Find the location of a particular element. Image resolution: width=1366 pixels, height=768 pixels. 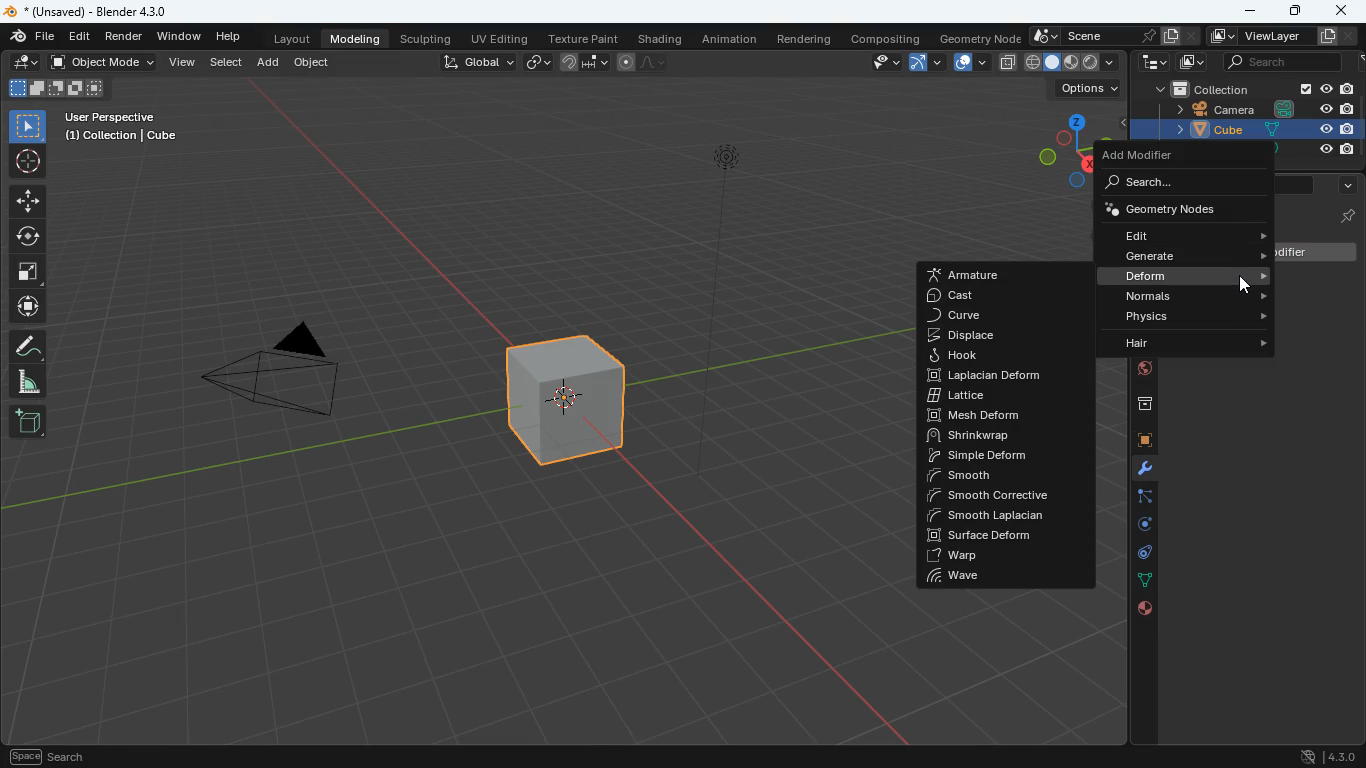

layout is located at coordinates (292, 37).